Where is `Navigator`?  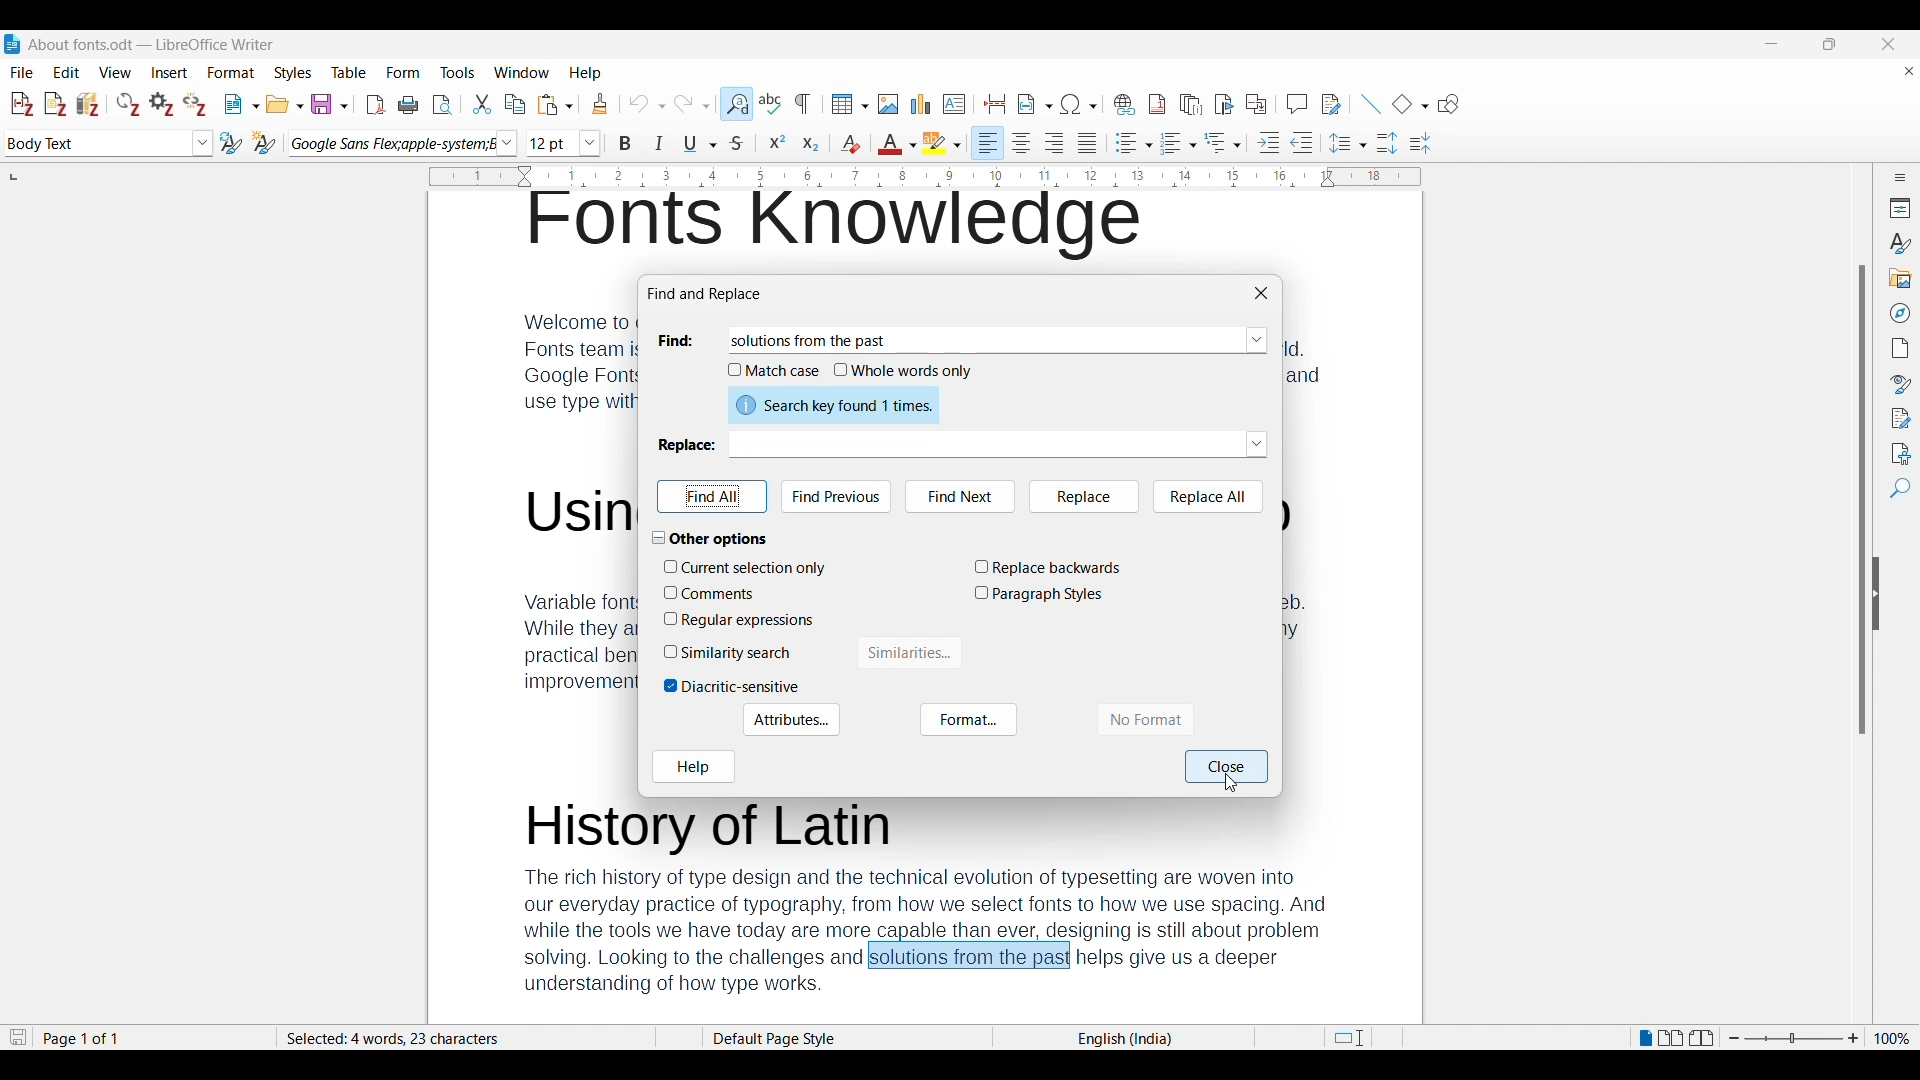 Navigator is located at coordinates (1899, 313).